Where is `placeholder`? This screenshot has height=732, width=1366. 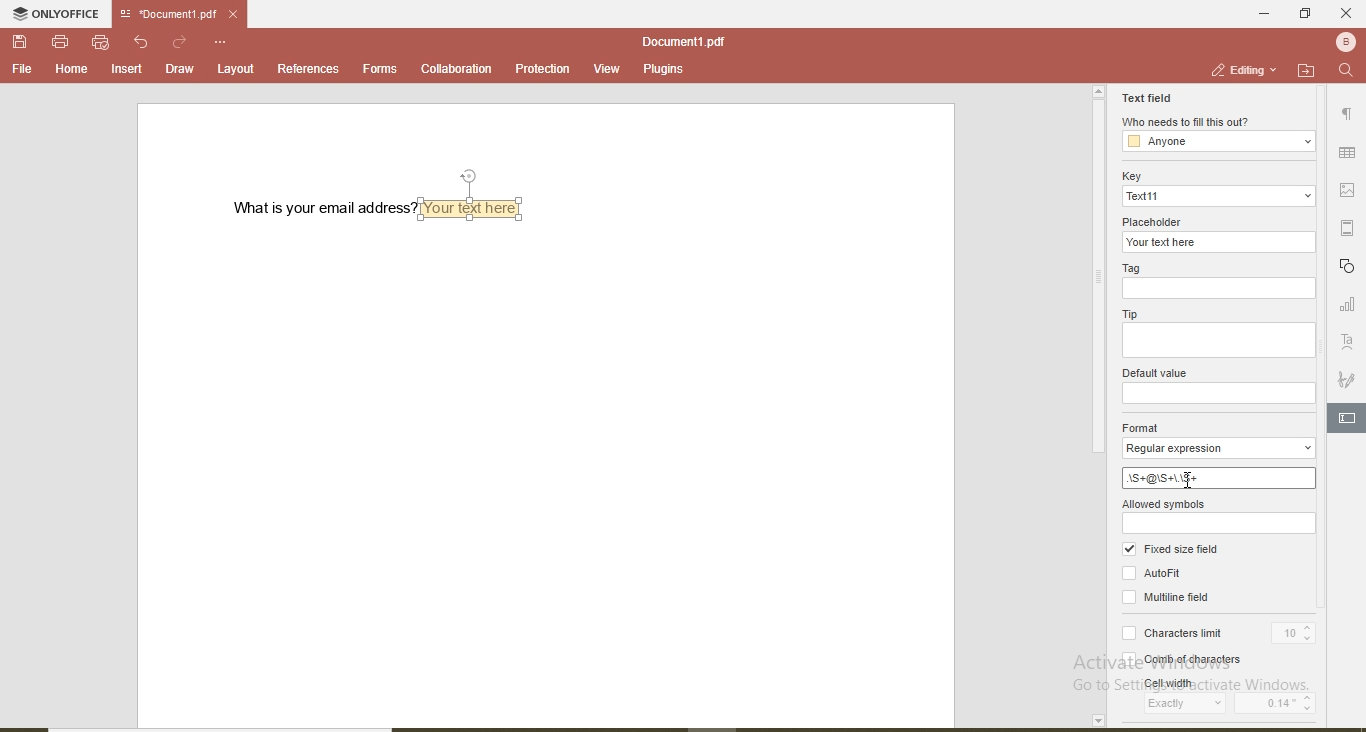 placeholder is located at coordinates (1156, 220).